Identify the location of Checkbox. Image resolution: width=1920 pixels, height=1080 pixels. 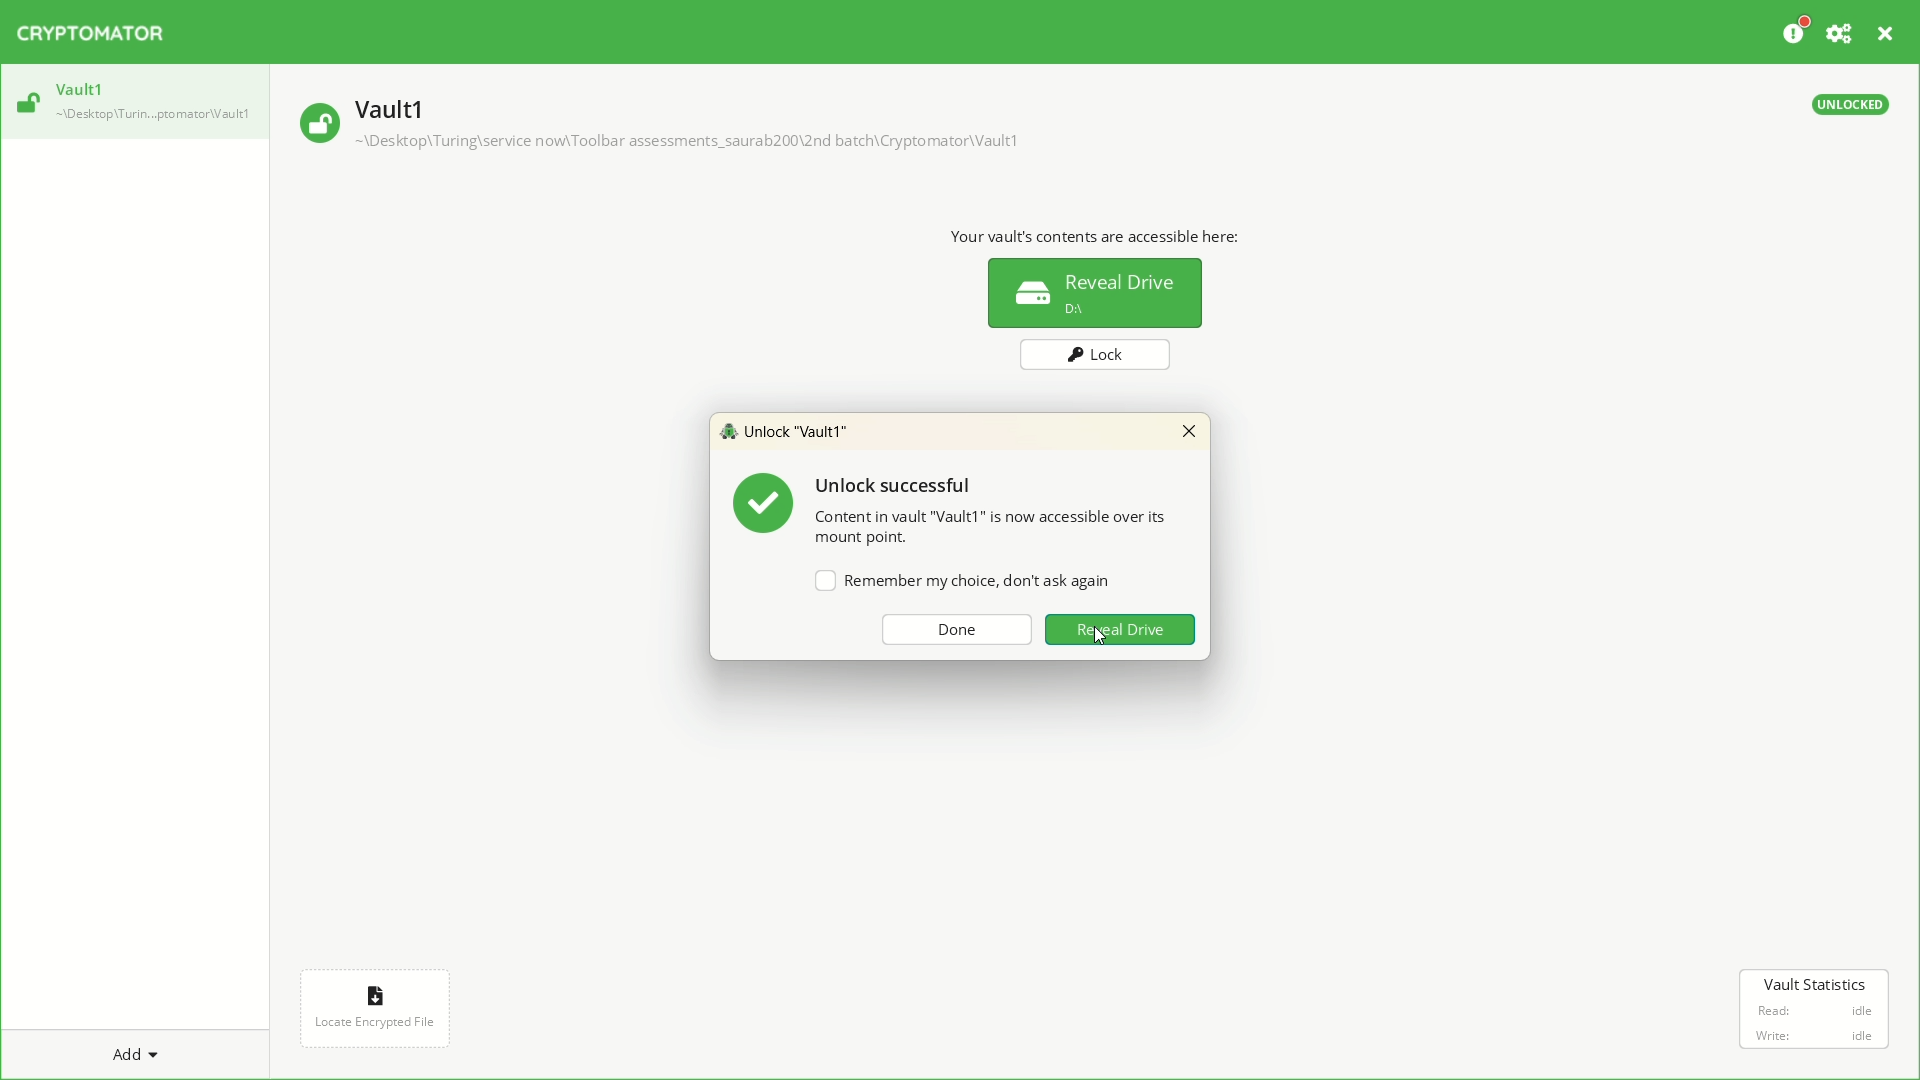
(957, 582).